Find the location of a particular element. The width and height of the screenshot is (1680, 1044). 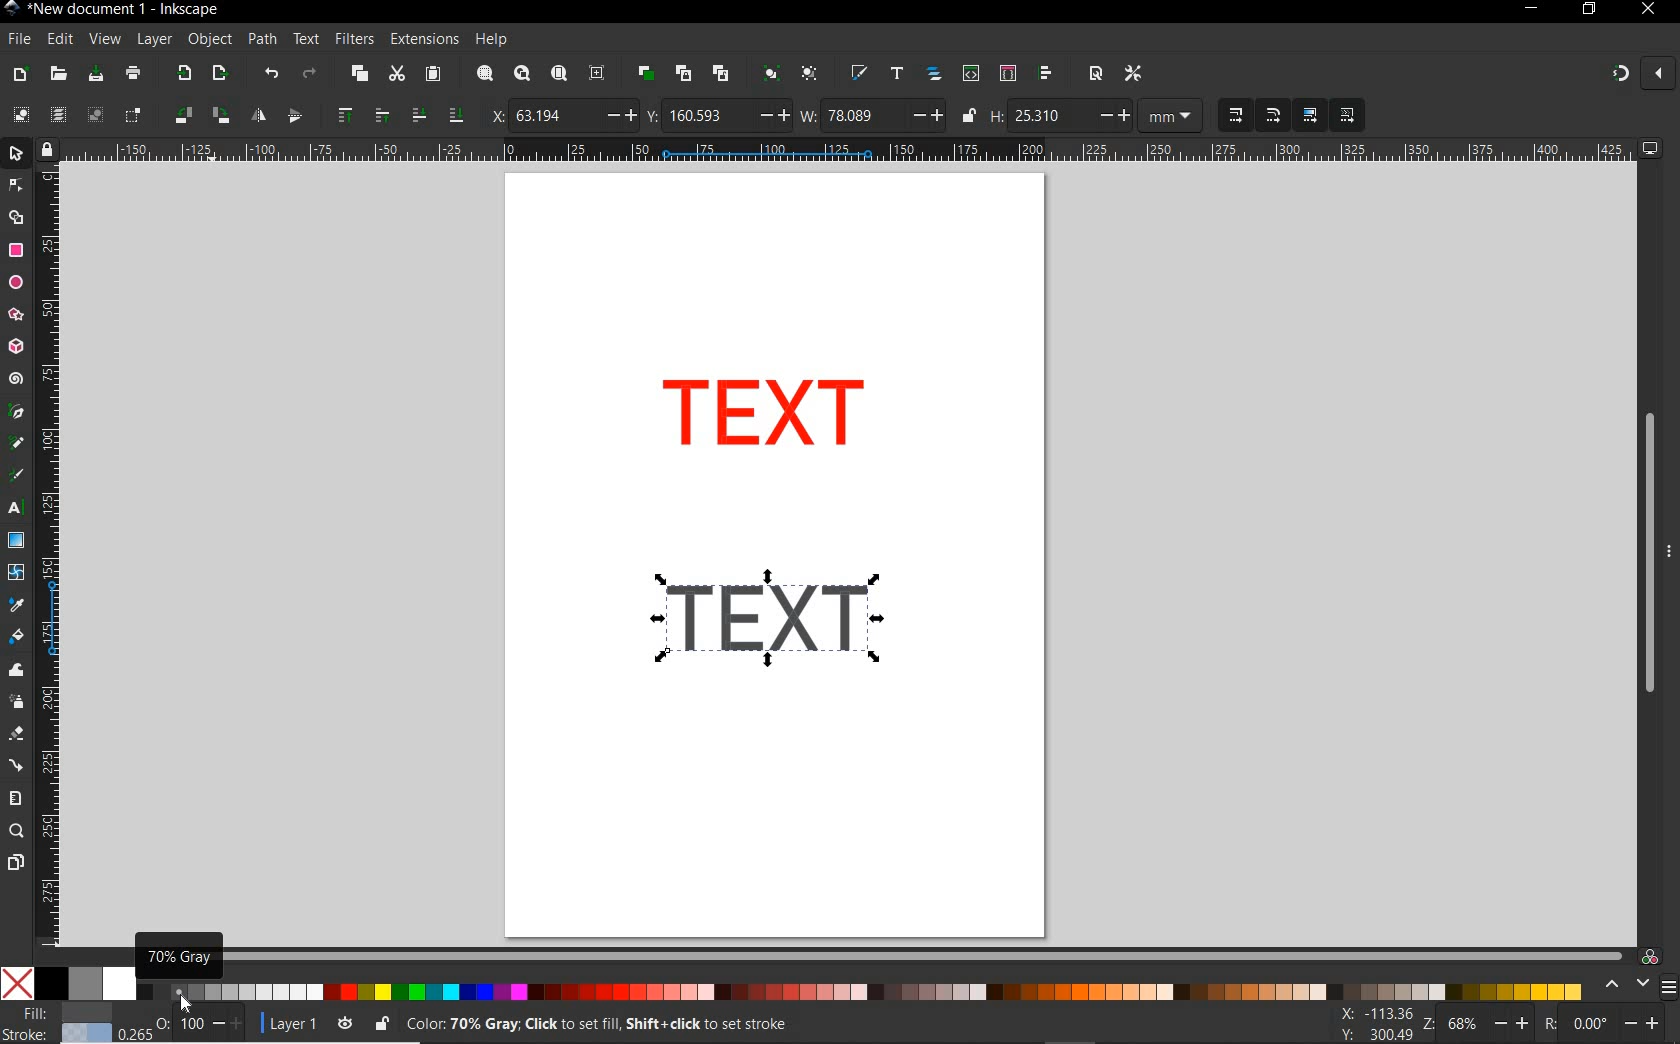

rectangle tool is located at coordinates (16, 250).